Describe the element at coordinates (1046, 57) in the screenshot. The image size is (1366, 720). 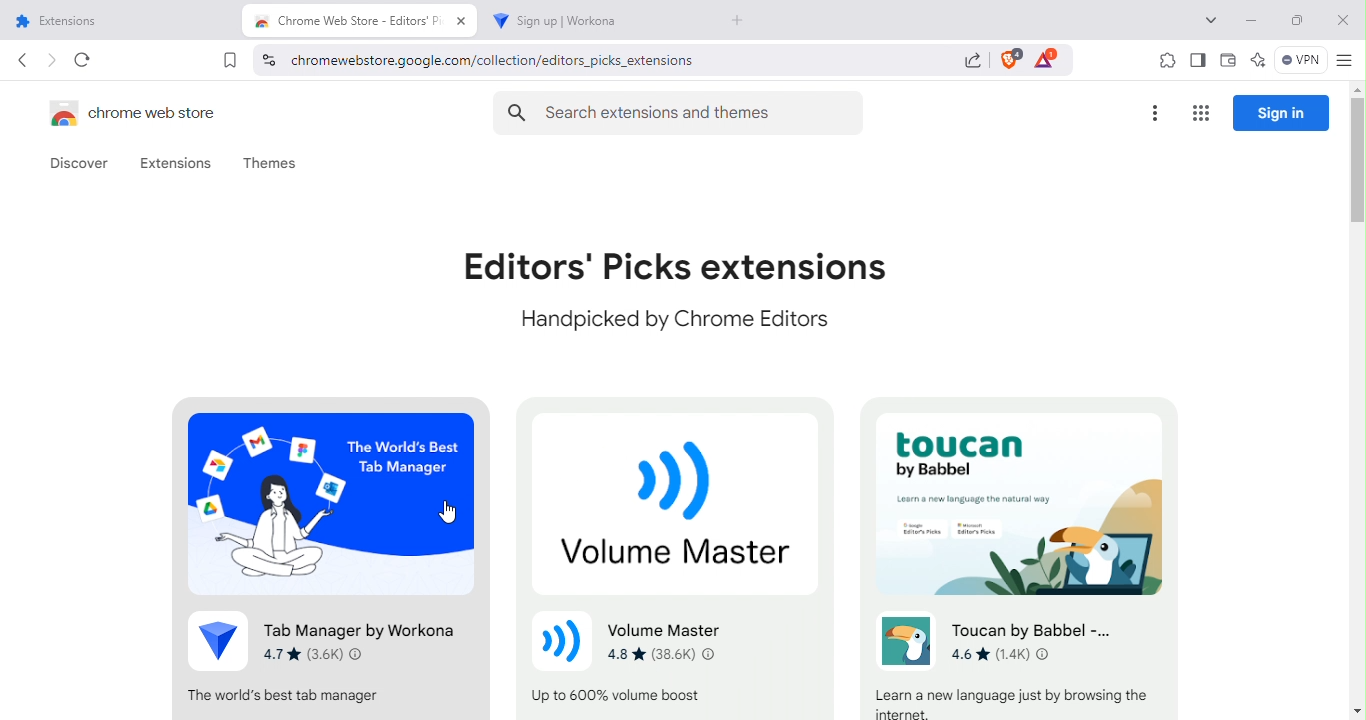
I see `Brave tokens` at that location.